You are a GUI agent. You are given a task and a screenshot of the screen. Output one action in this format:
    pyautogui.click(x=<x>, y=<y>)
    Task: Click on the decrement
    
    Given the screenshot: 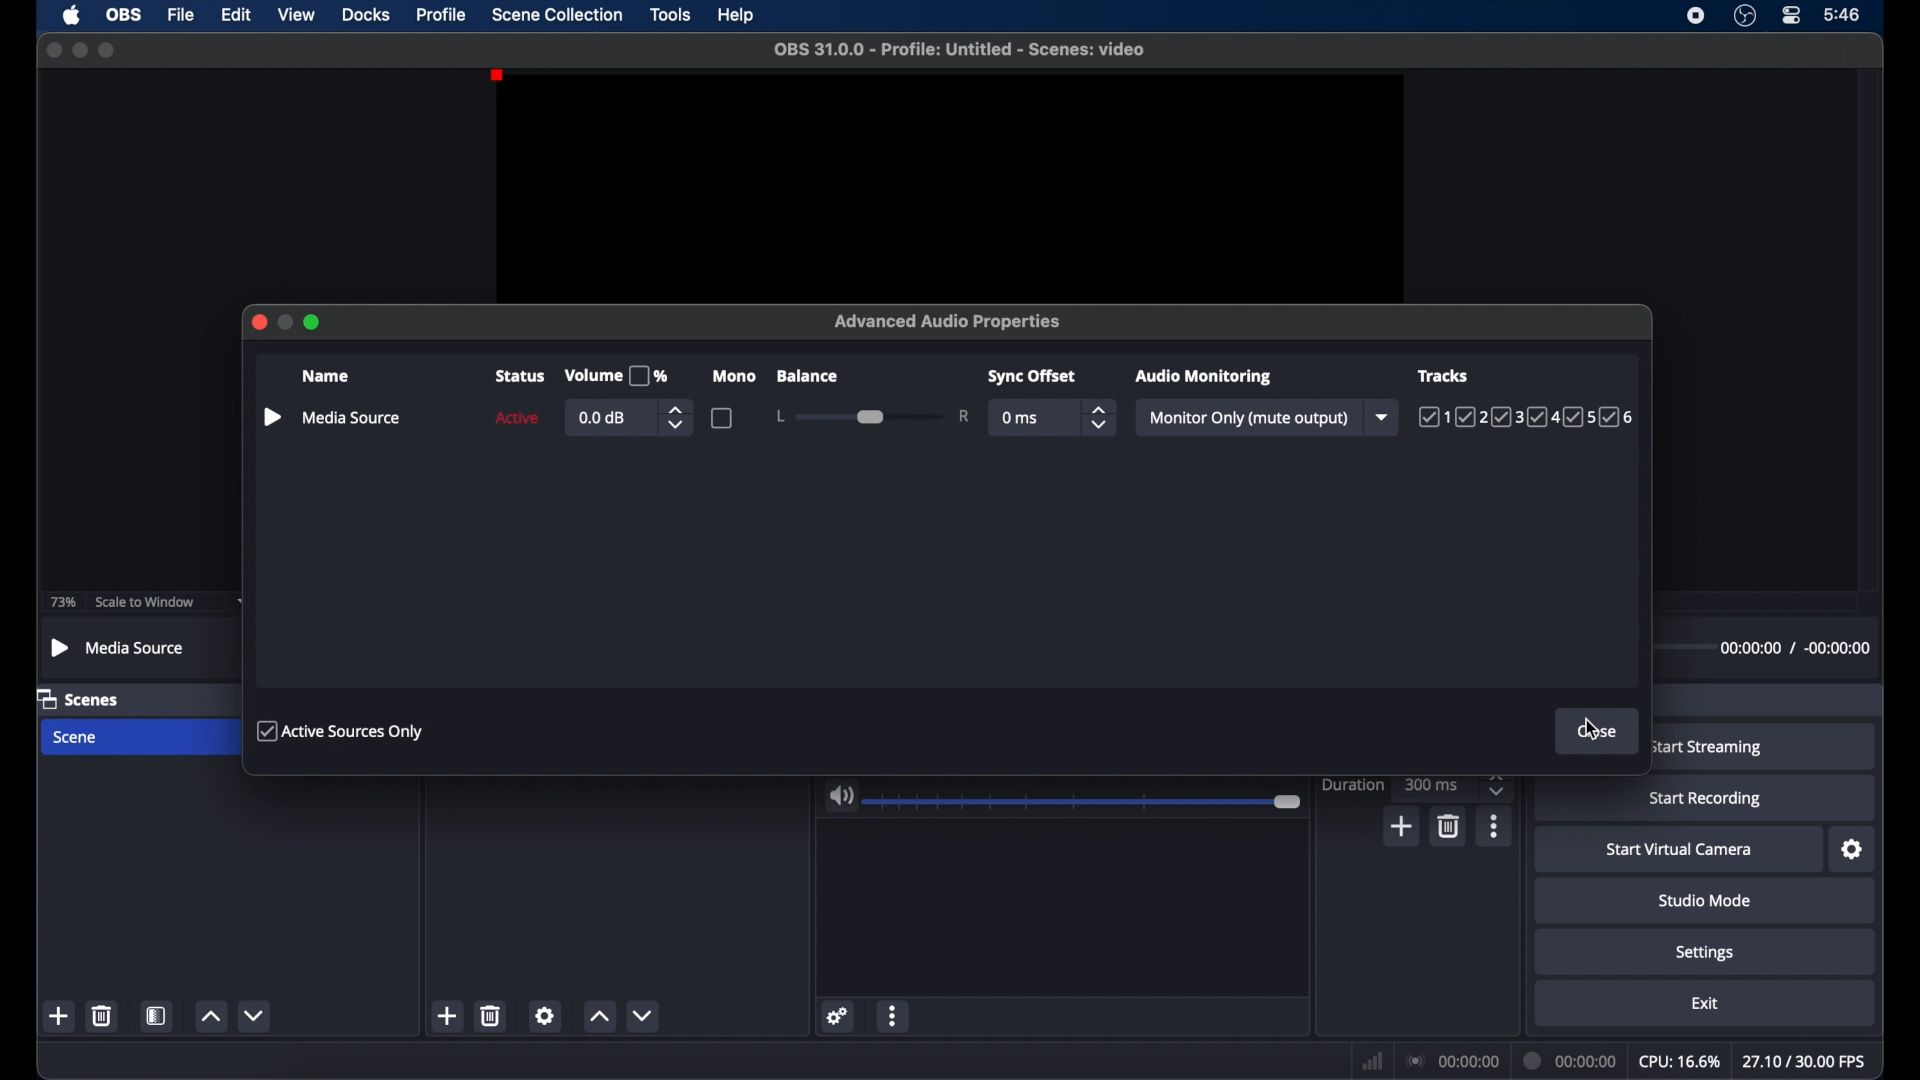 What is the action you would take?
    pyautogui.click(x=254, y=1016)
    